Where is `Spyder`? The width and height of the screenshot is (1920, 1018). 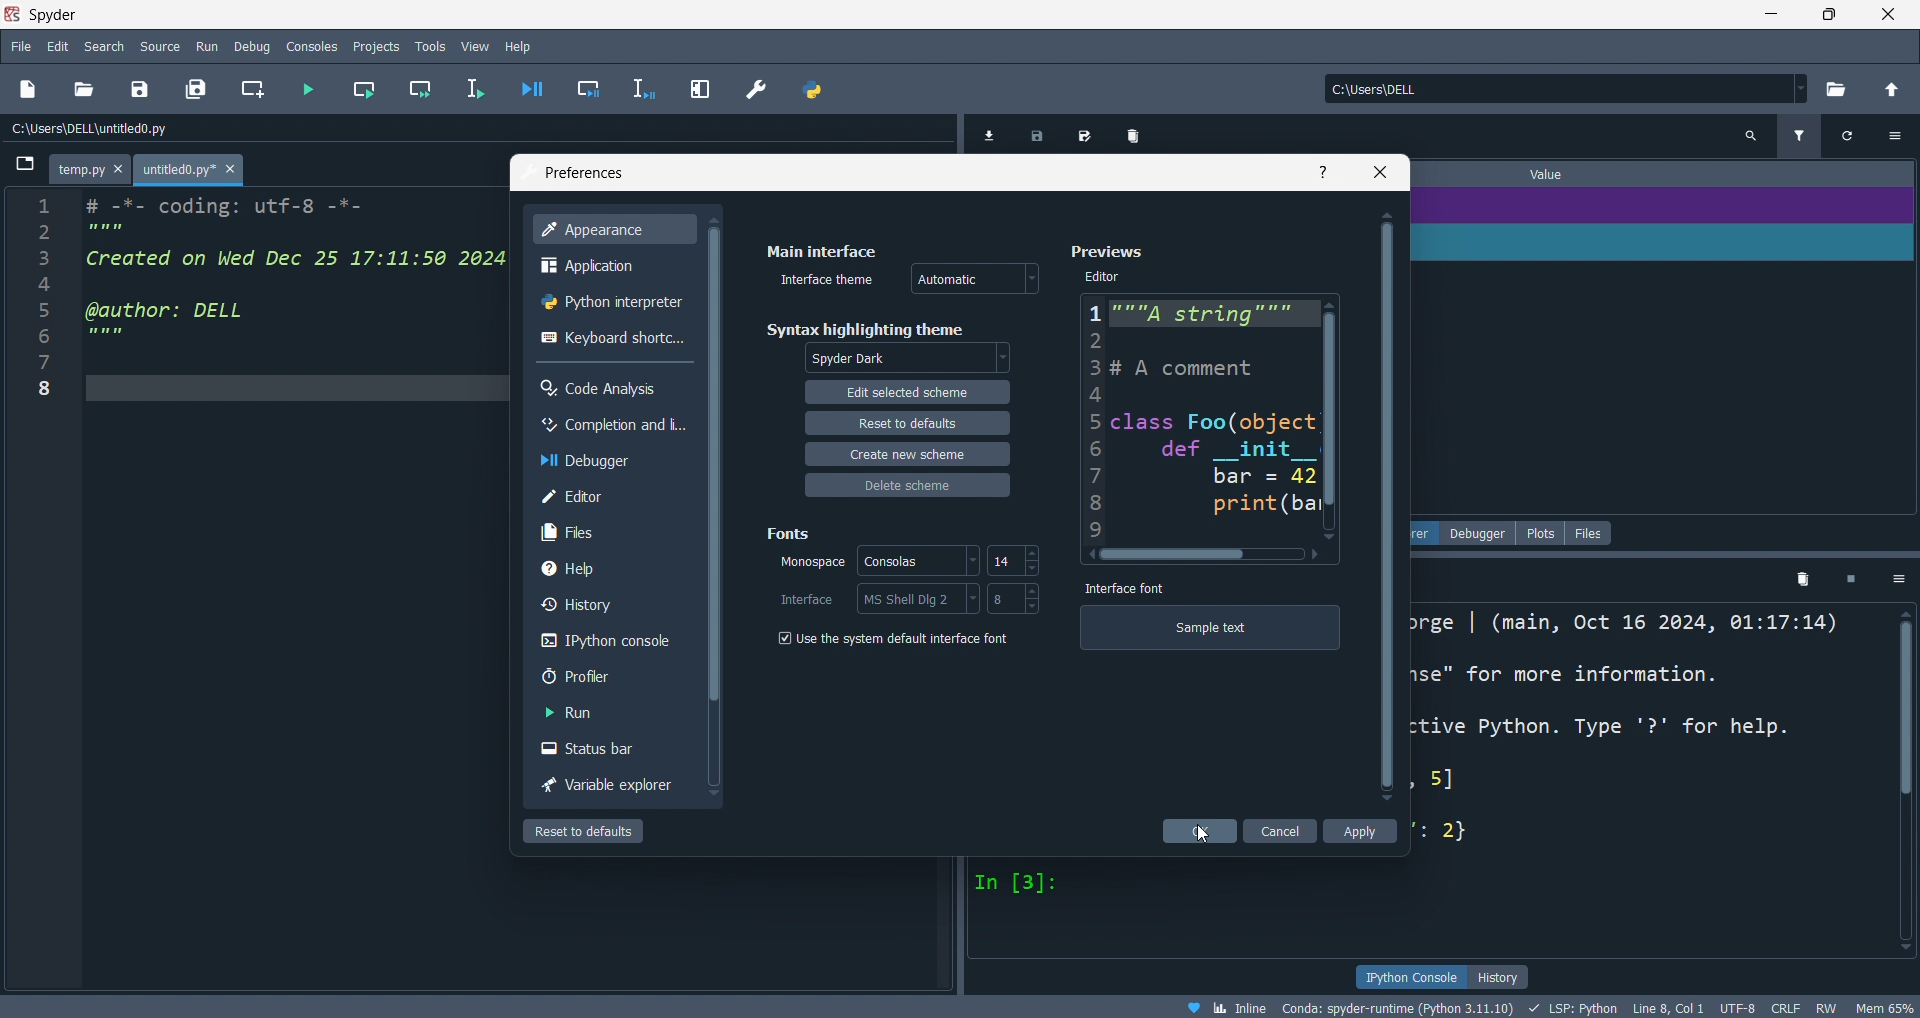 Spyder is located at coordinates (866, 13).